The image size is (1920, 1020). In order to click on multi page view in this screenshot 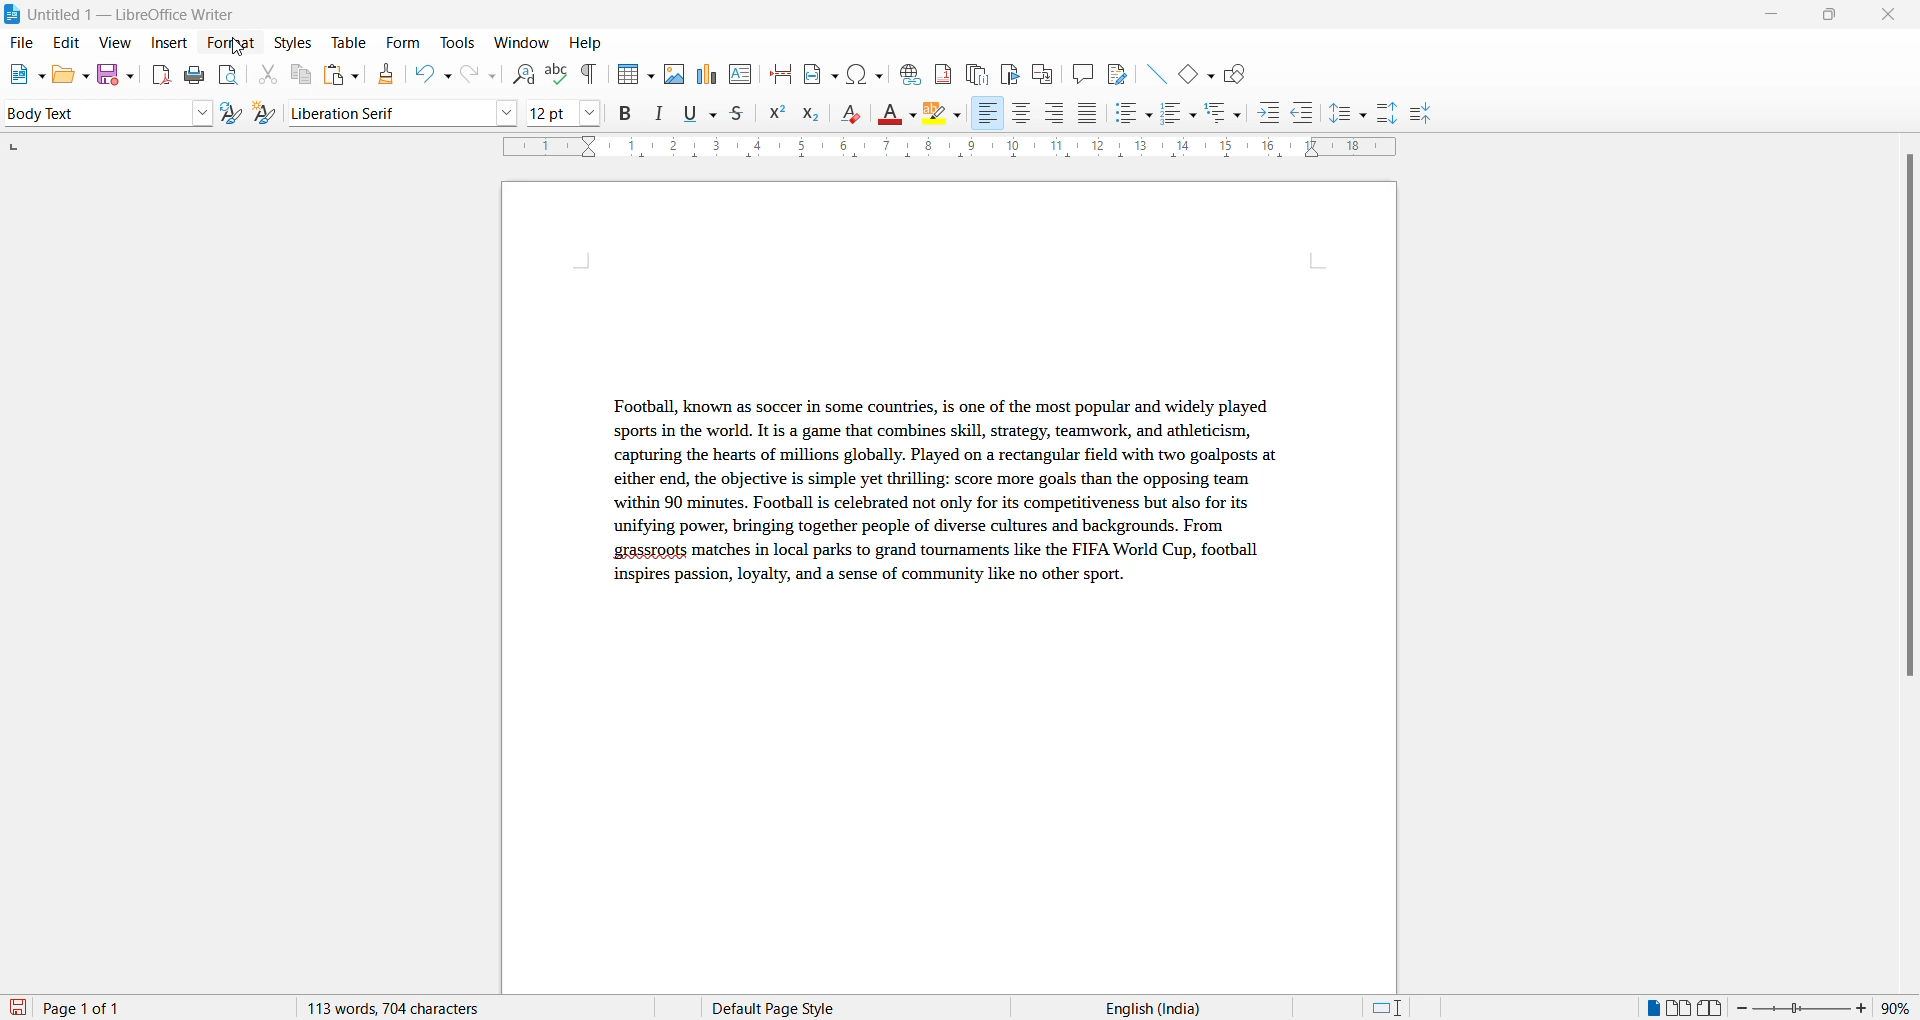, I will do `click(1681, 1008)`.